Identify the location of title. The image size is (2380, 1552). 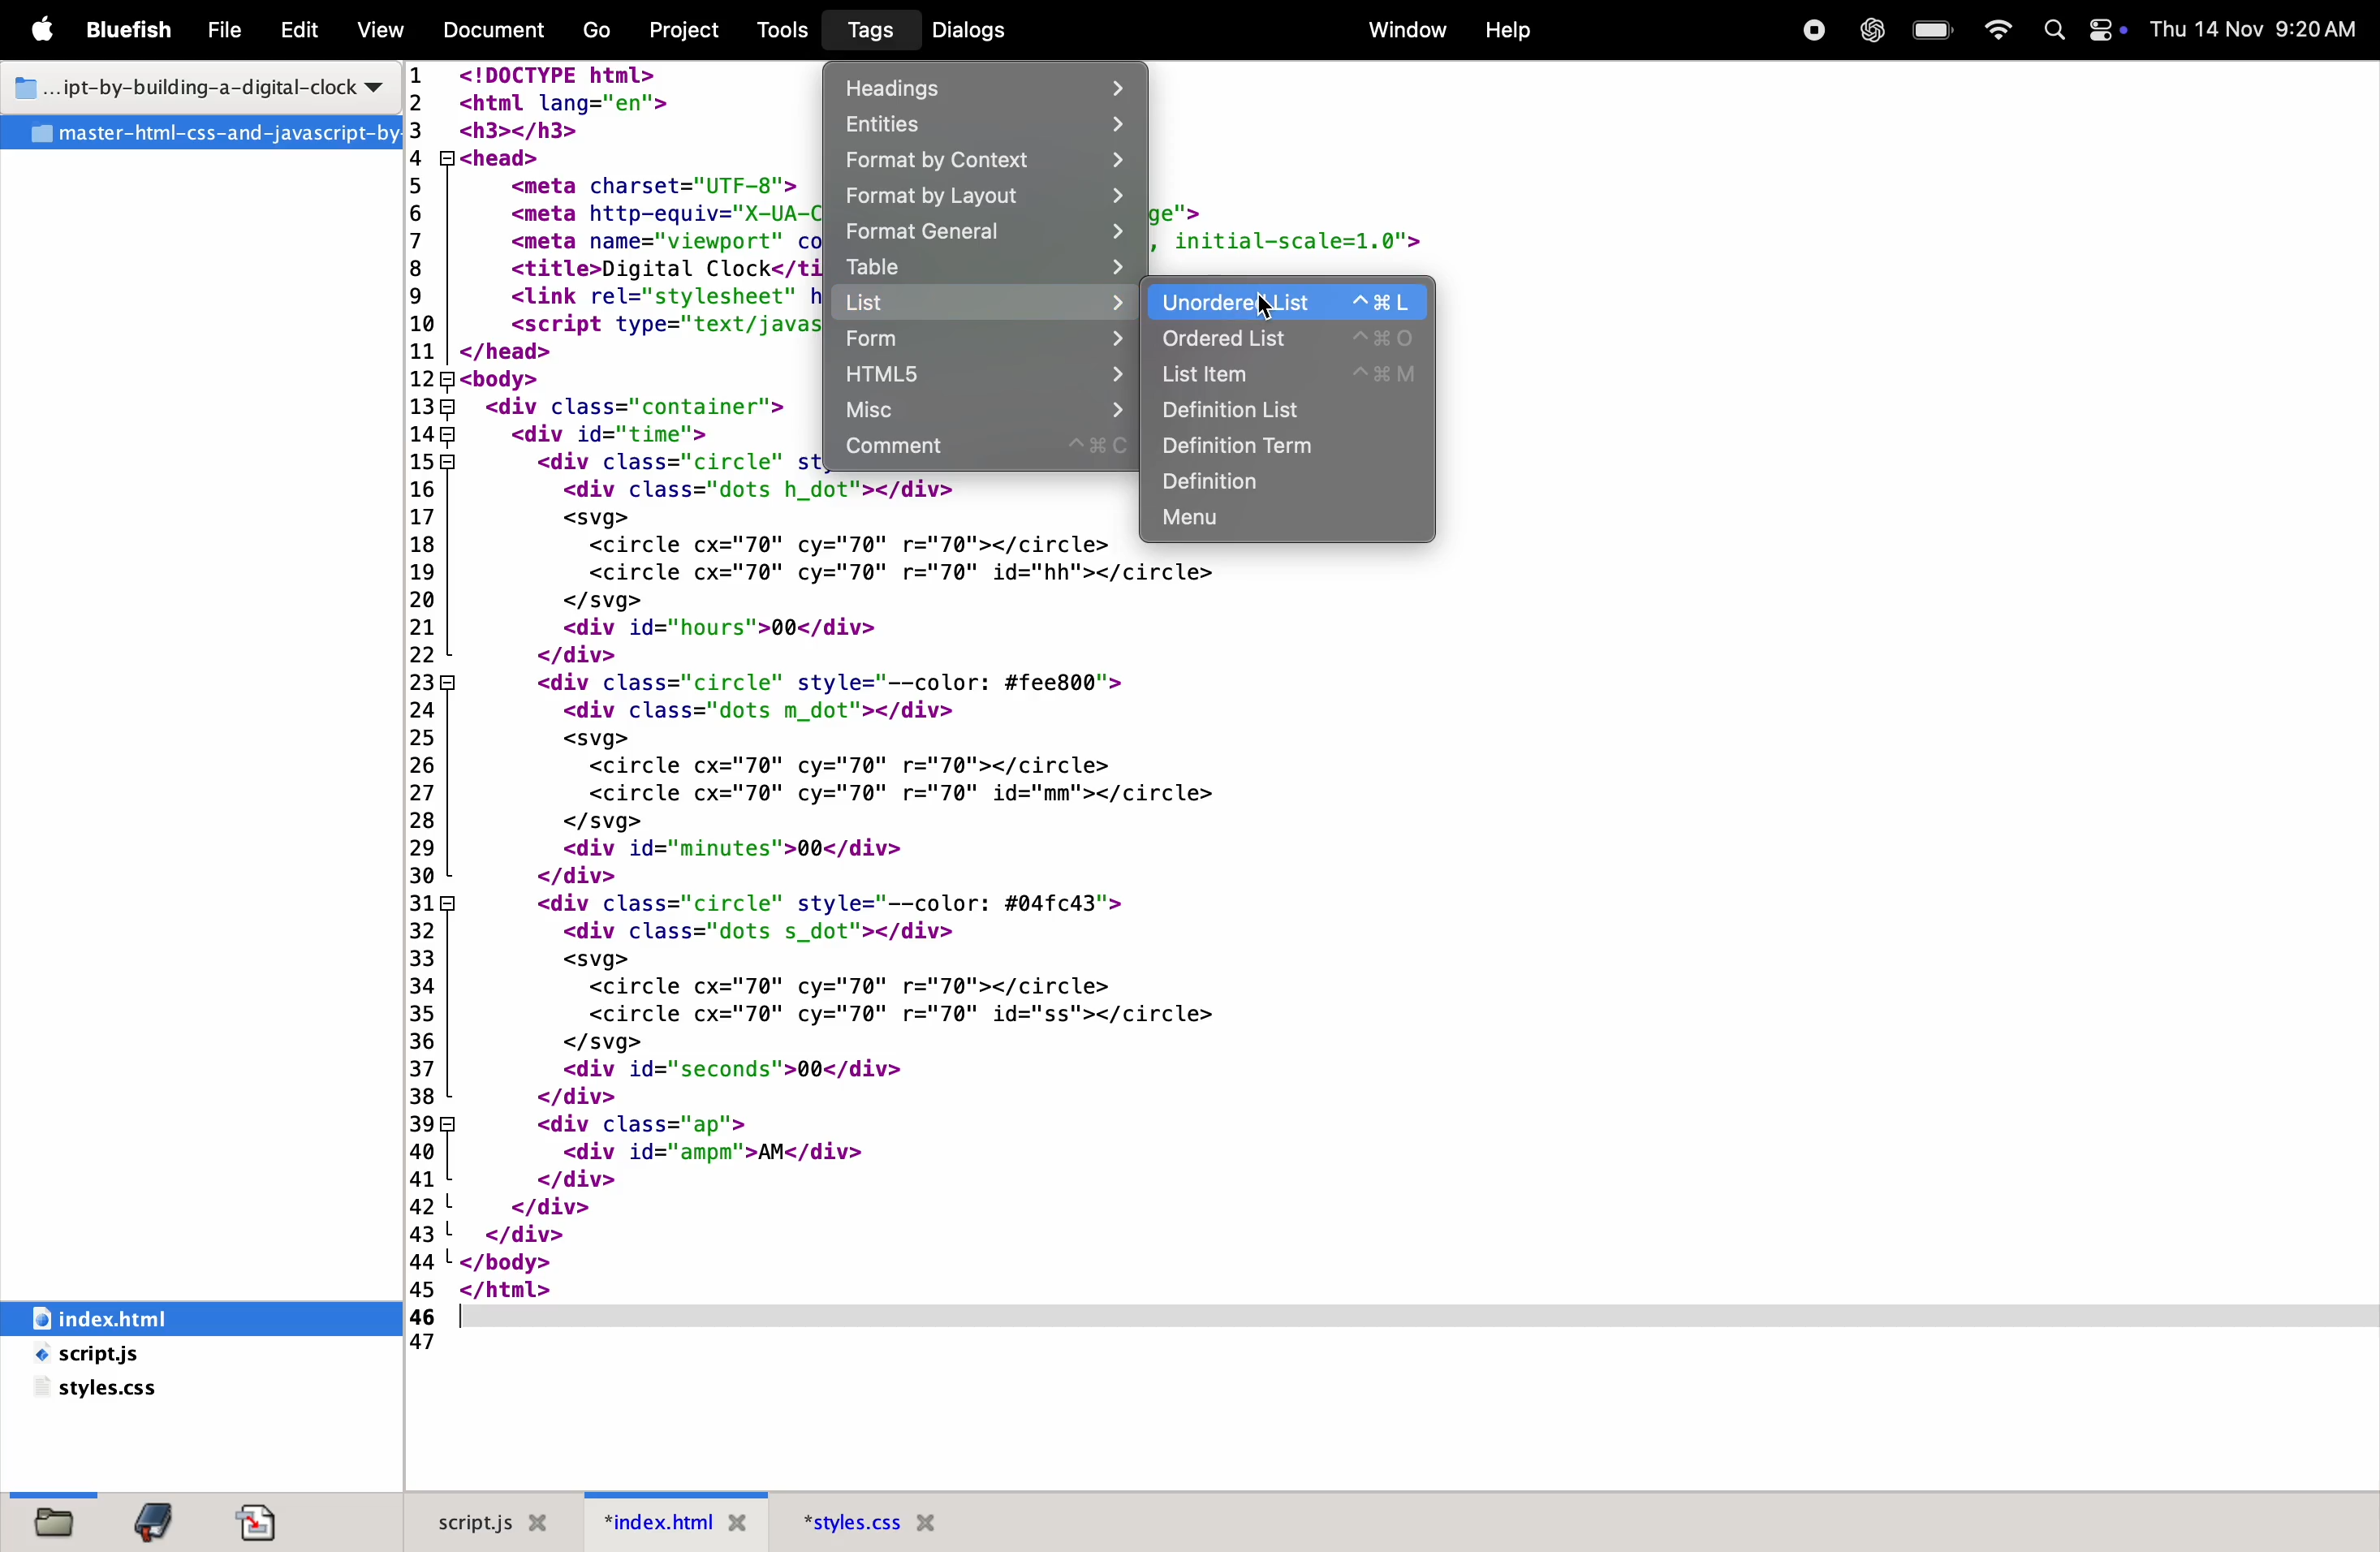
(198, 83).